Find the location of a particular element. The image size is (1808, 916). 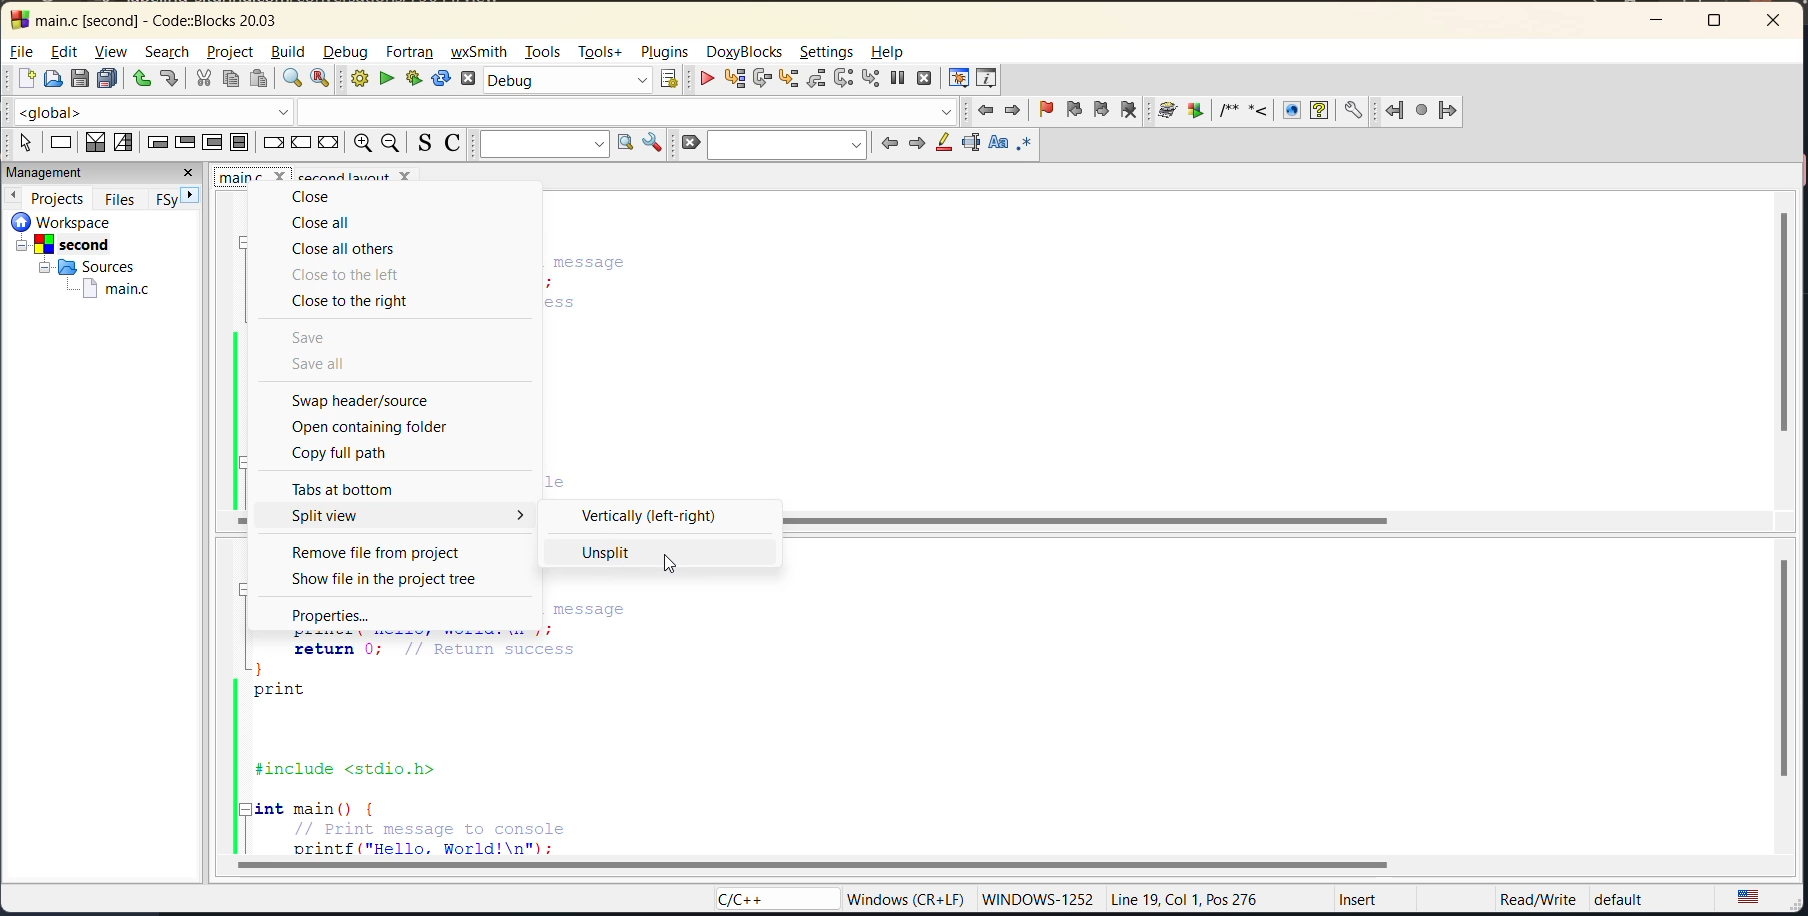

close is located at coordinates (312, 196).